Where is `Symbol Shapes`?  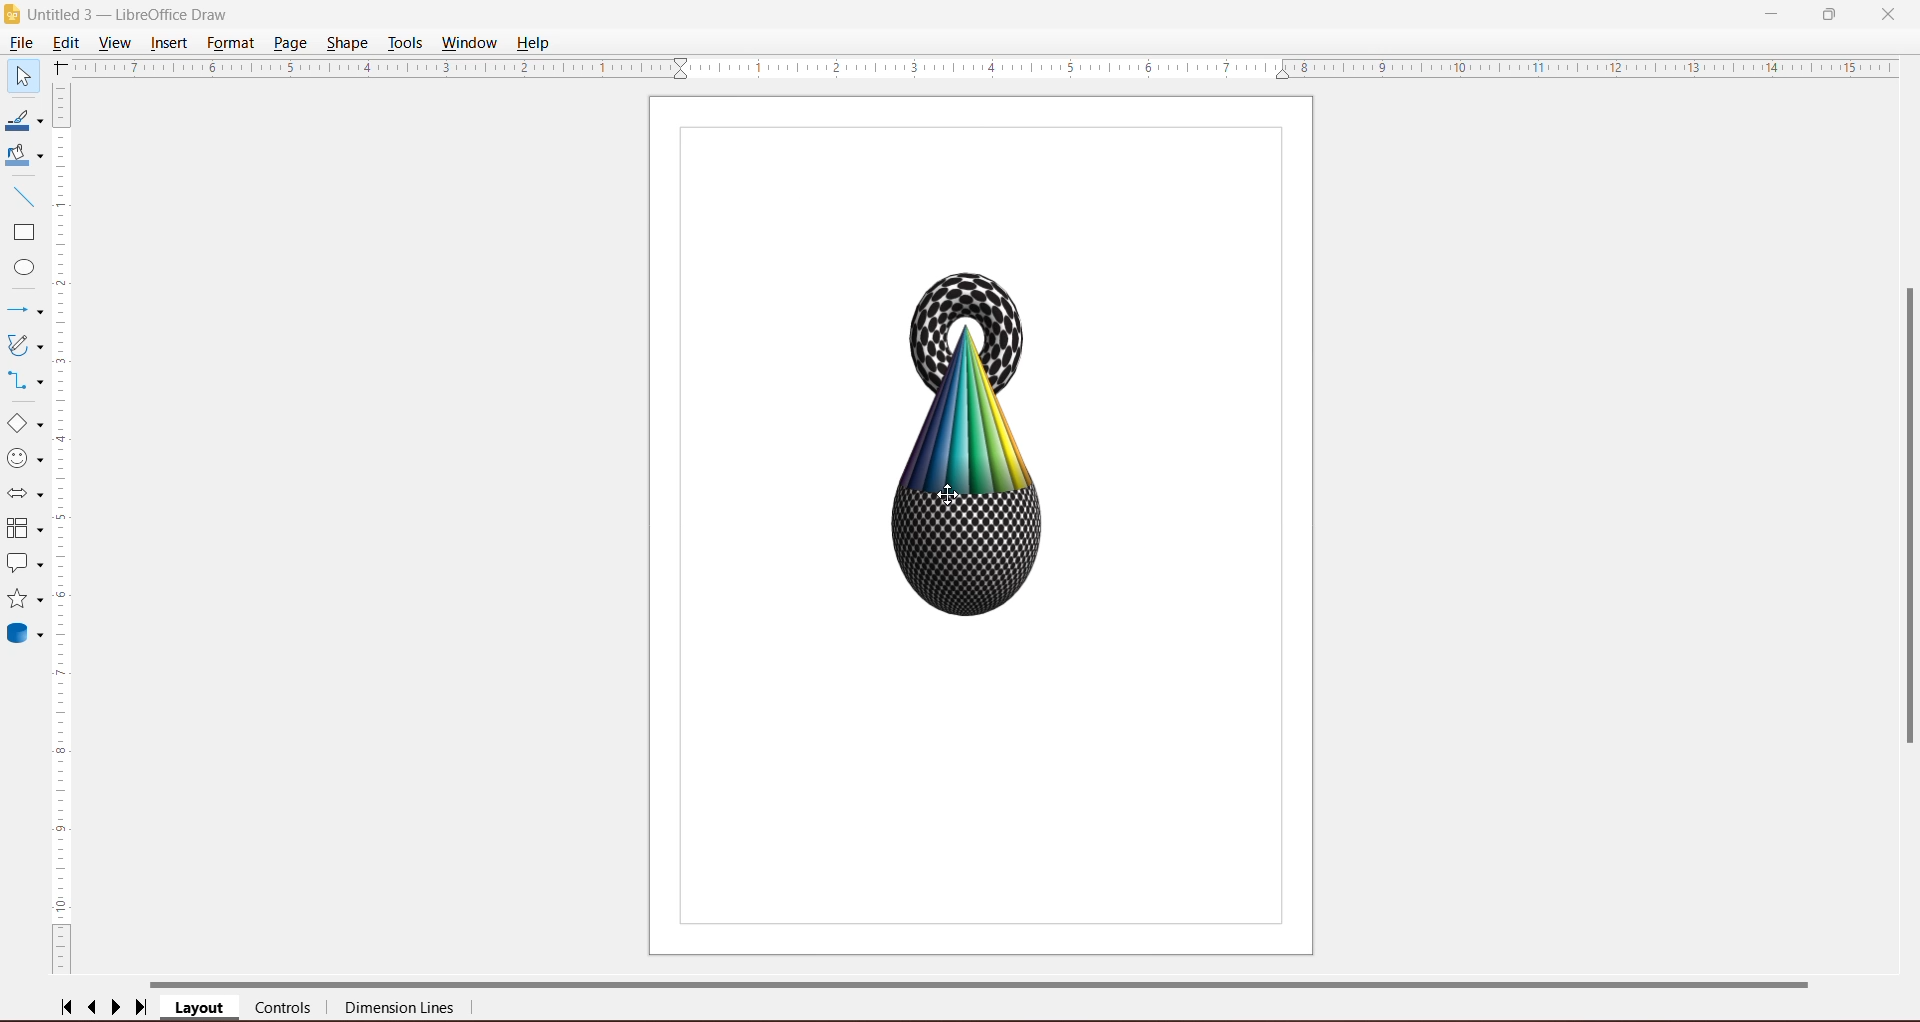
Symbol Shapes is located at coordinates (25, 458).